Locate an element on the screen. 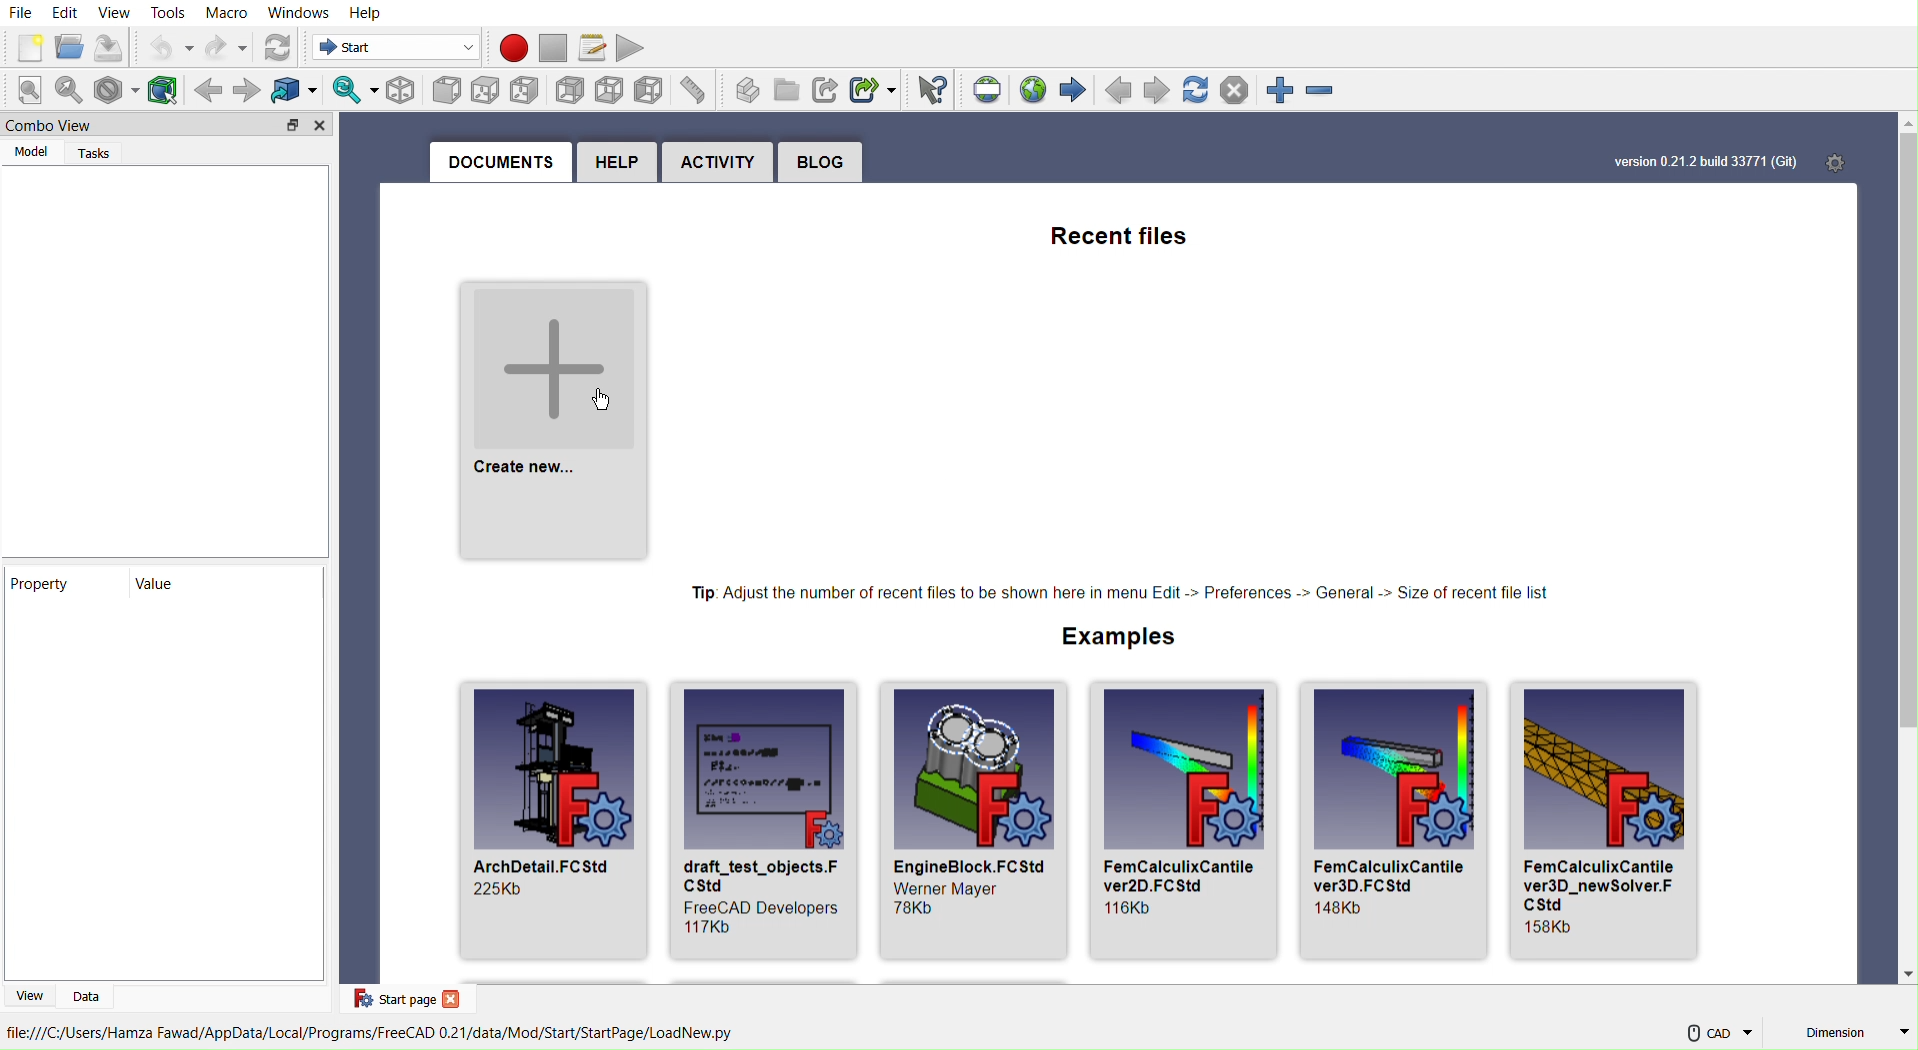 The height and width of the screenshot is (1050, 1918). Create sub-object is located at coordinates (874, 89).